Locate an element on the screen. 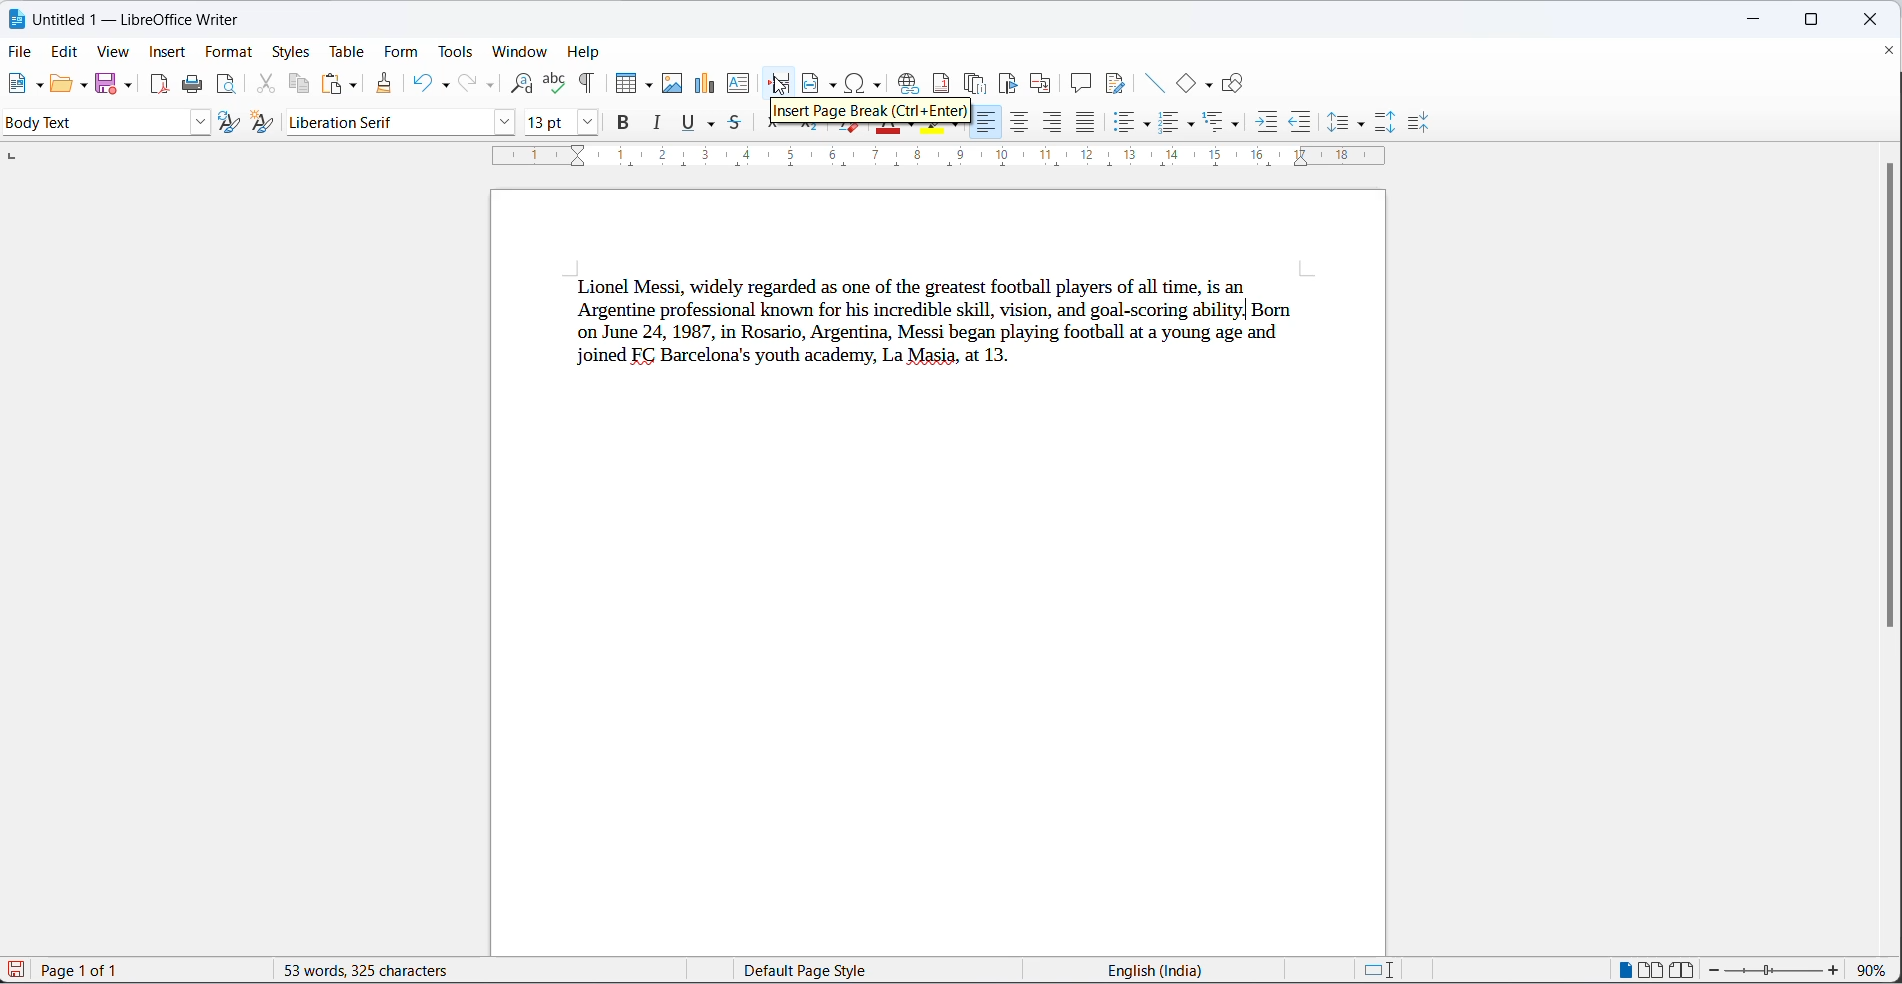 The width and height of the screenshot is (1902, 984). close documents is located at coordinates (1889, 50).